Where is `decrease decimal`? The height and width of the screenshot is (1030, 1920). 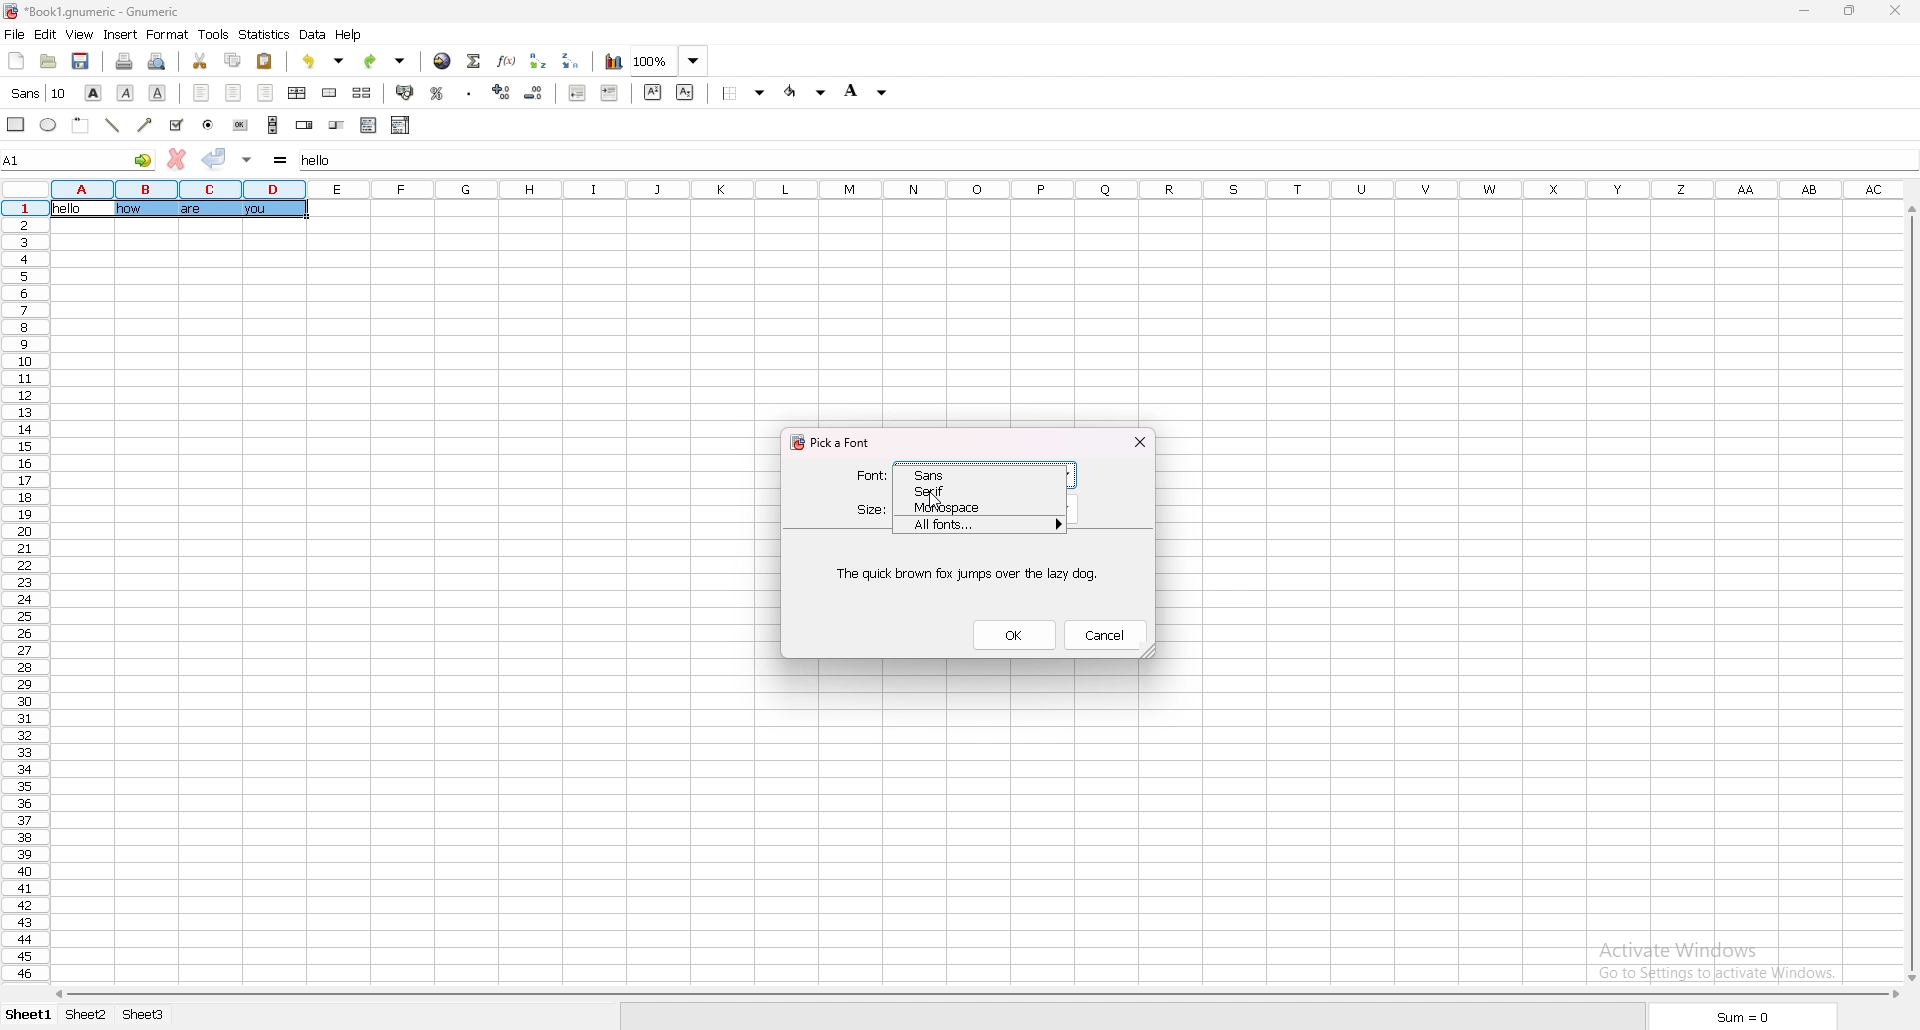 decrease decimal is located at coordinates (534, 93).